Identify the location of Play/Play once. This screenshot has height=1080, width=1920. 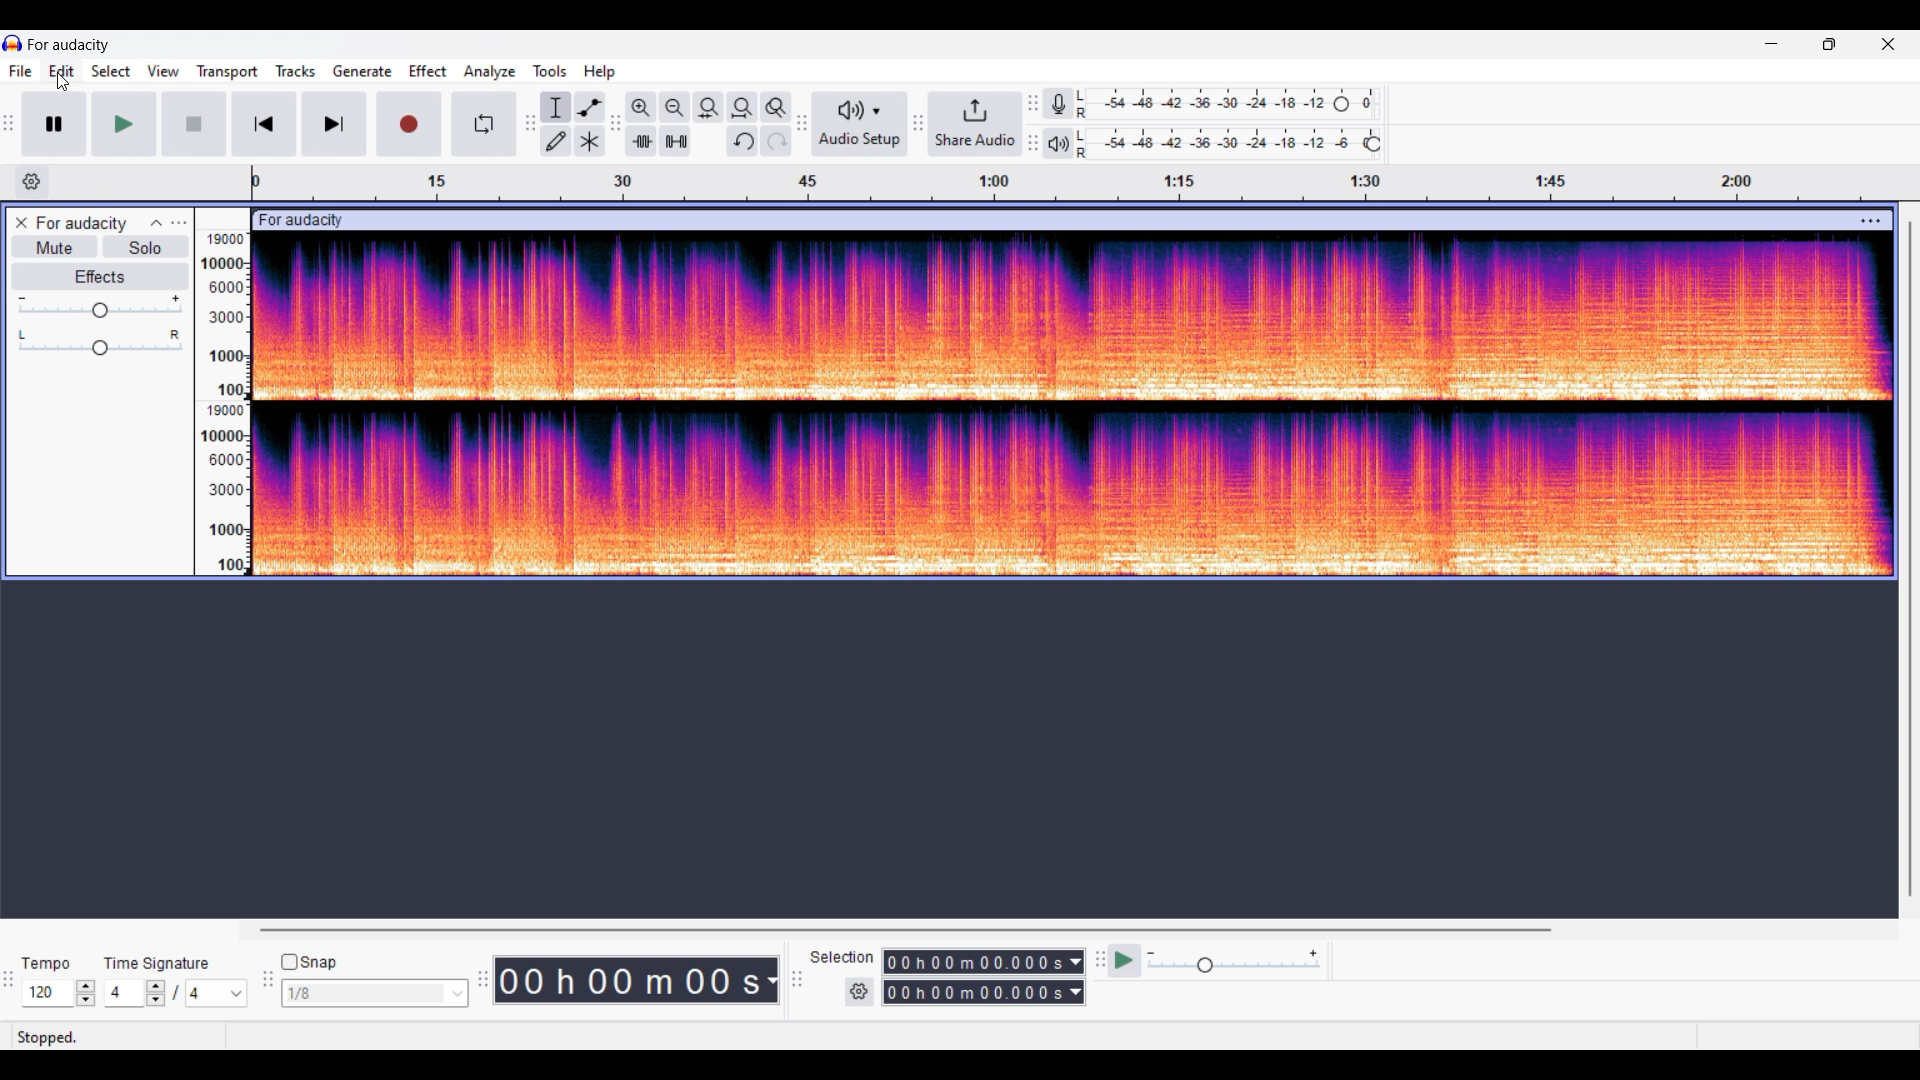
(124, 124).